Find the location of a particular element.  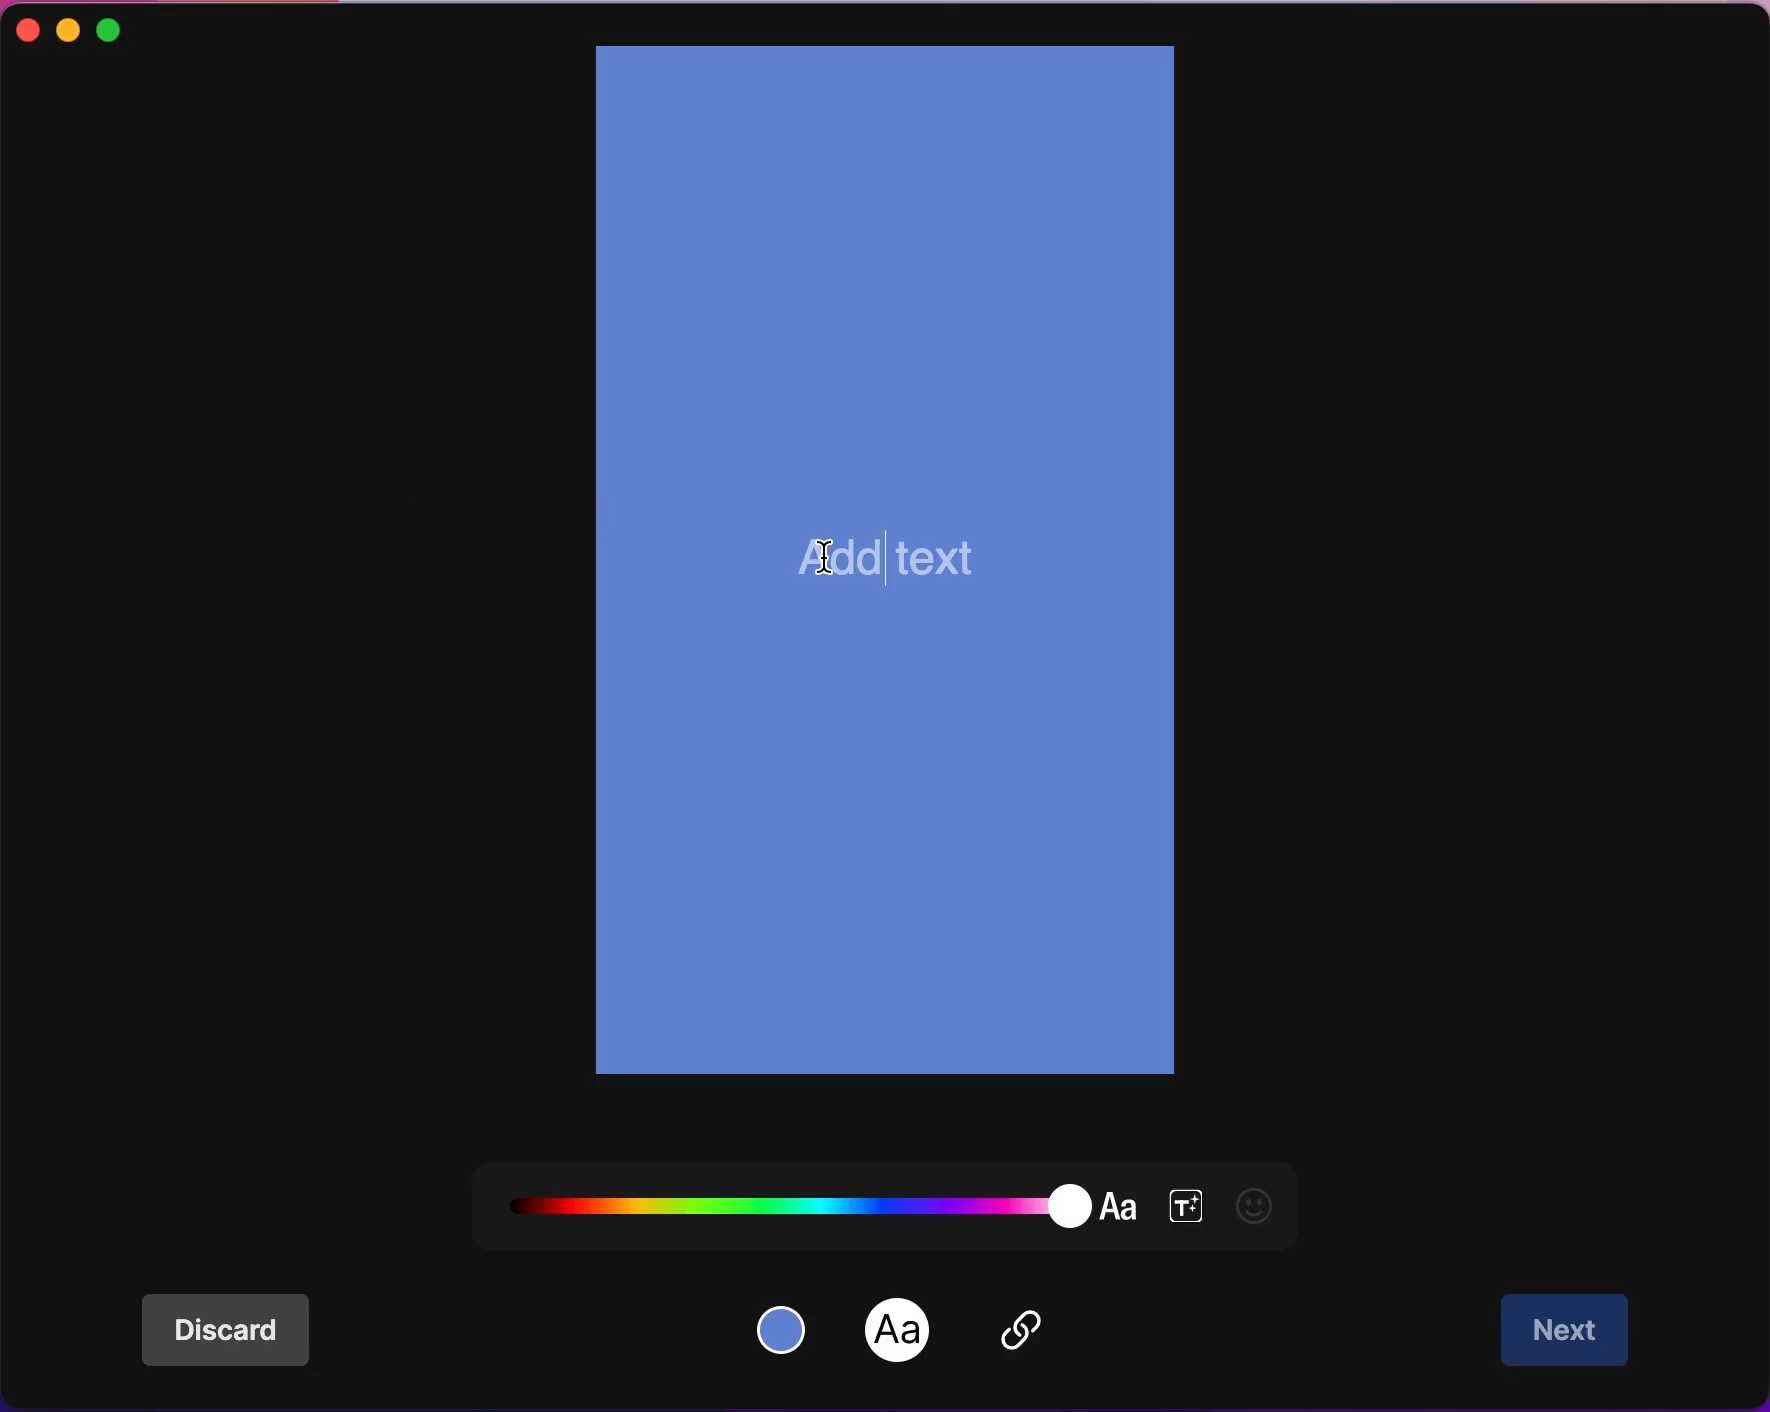

insert is located at coordinates (1047, 1337).